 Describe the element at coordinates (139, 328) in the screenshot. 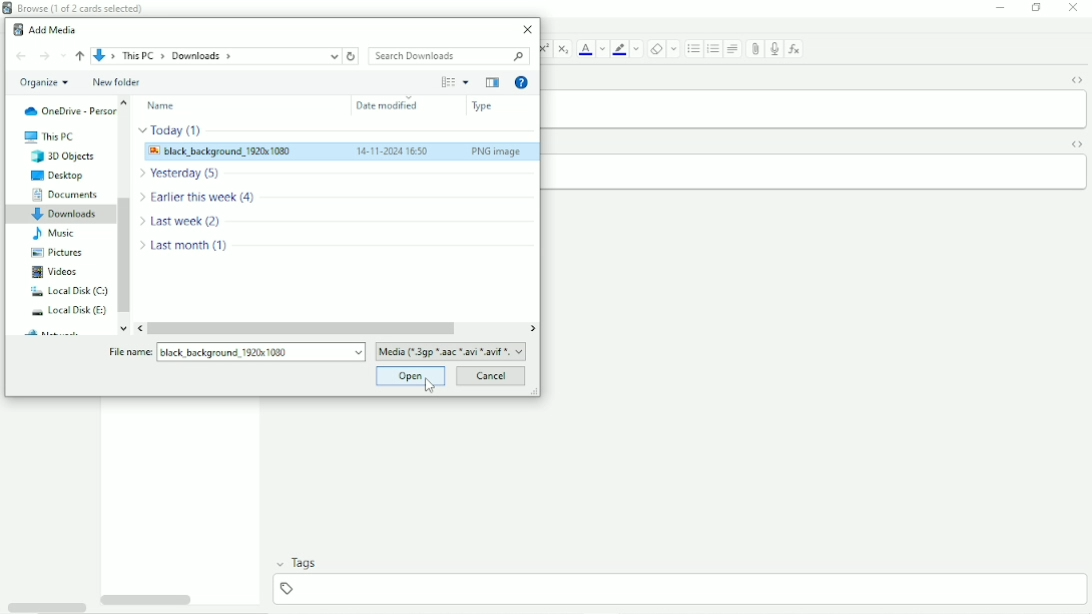

I see `move left` at that location.